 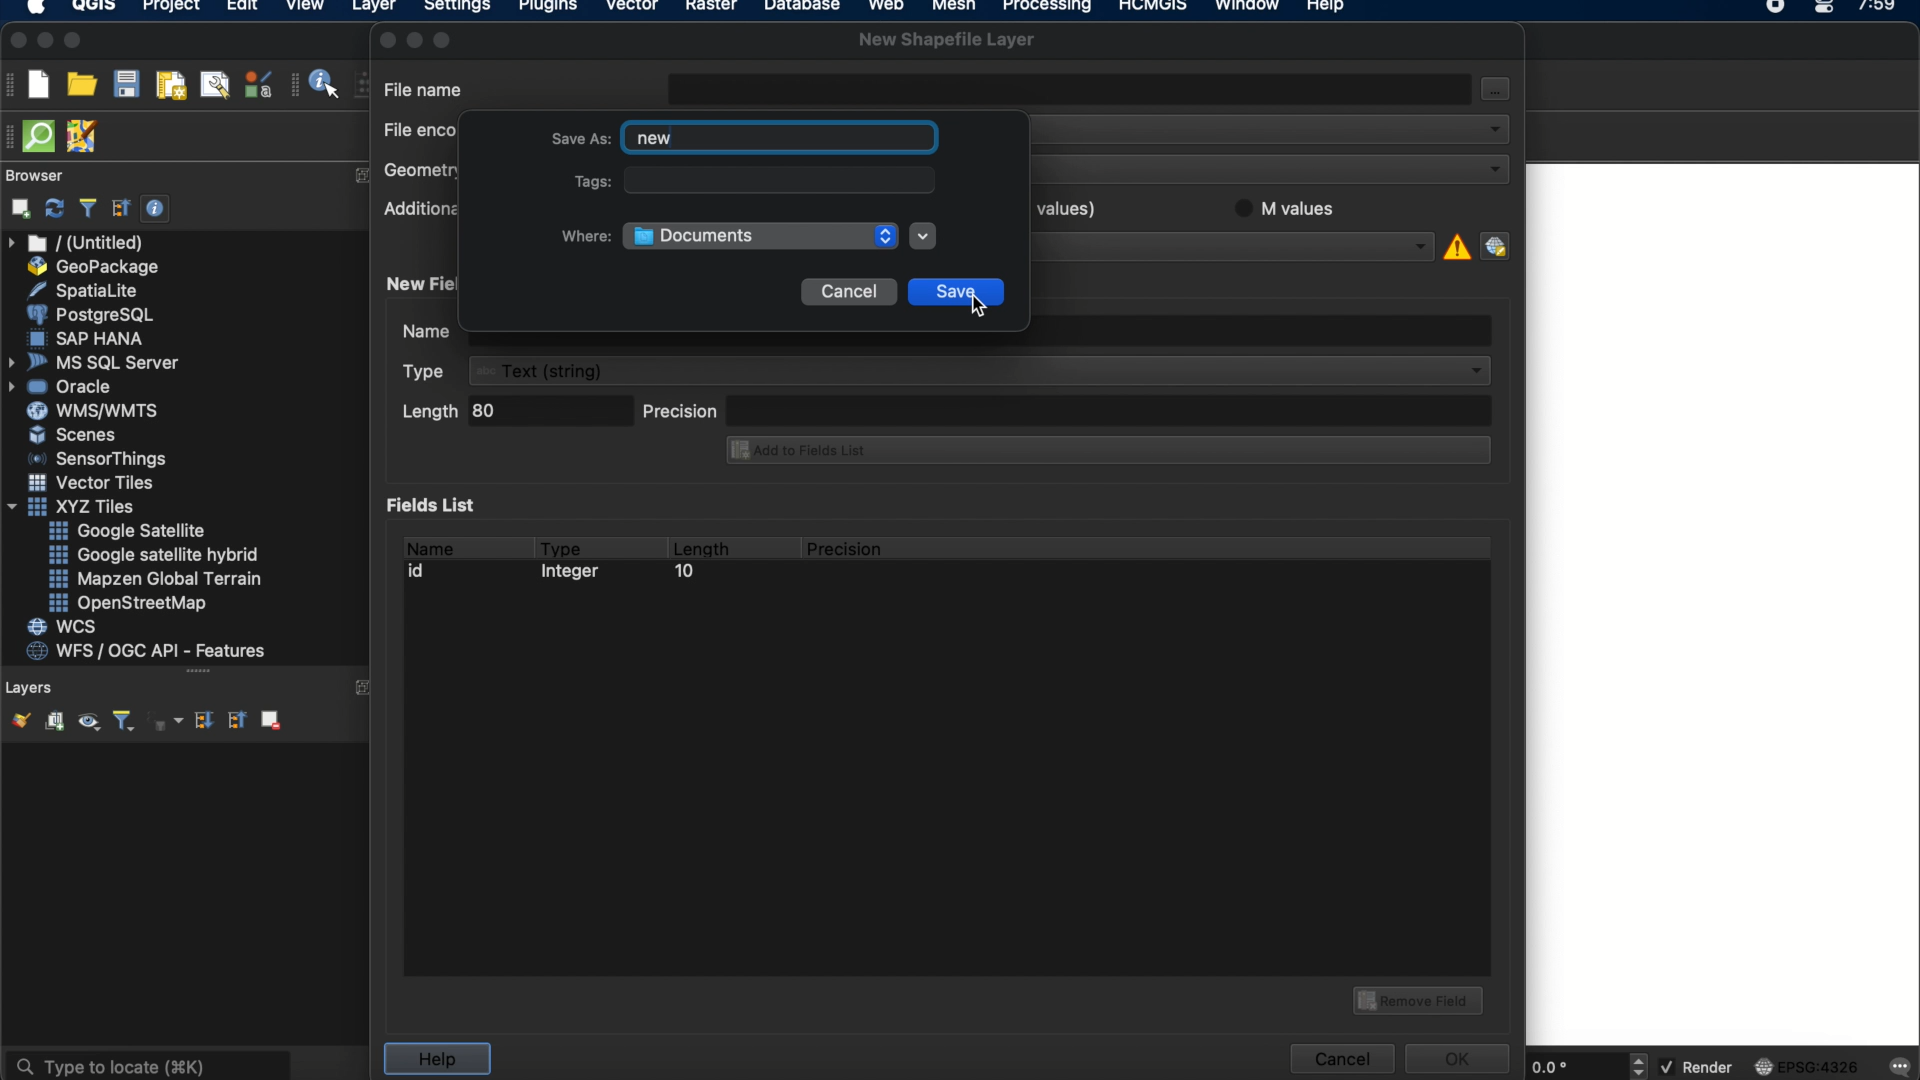 What do you see at coordinates (55, 209) in the screenshot?
I see `refresh` at bounding box center [55, 209].